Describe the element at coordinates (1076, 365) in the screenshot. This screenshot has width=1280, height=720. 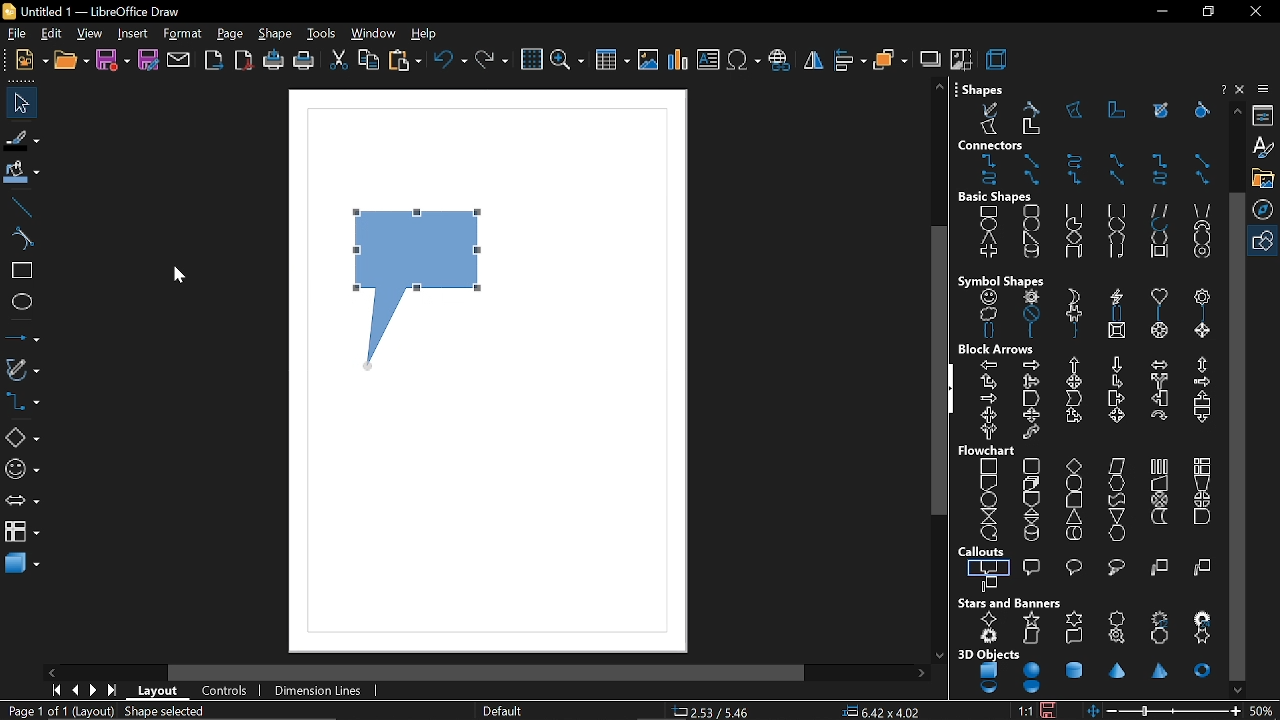
I see `up arrow` at that location.